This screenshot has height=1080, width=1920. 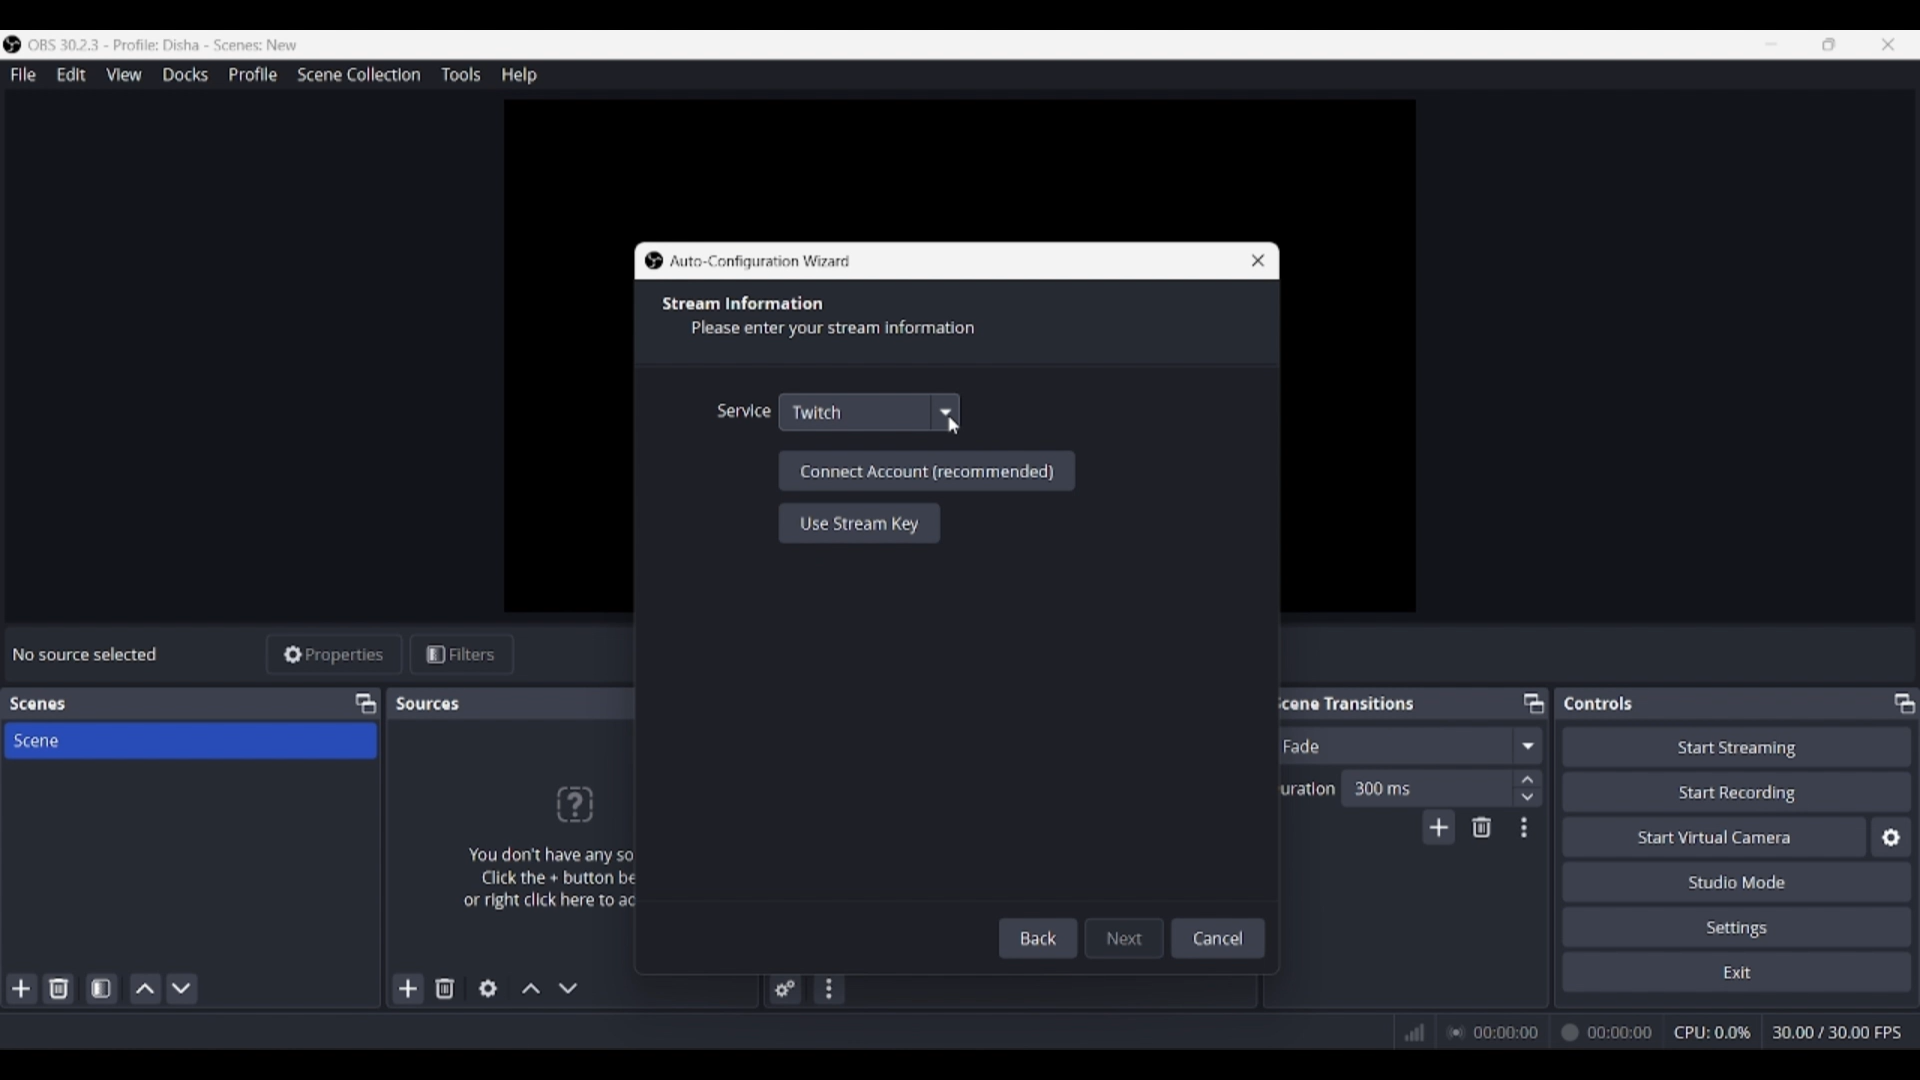 I want to click on Next, so click(x=1126, y=934).